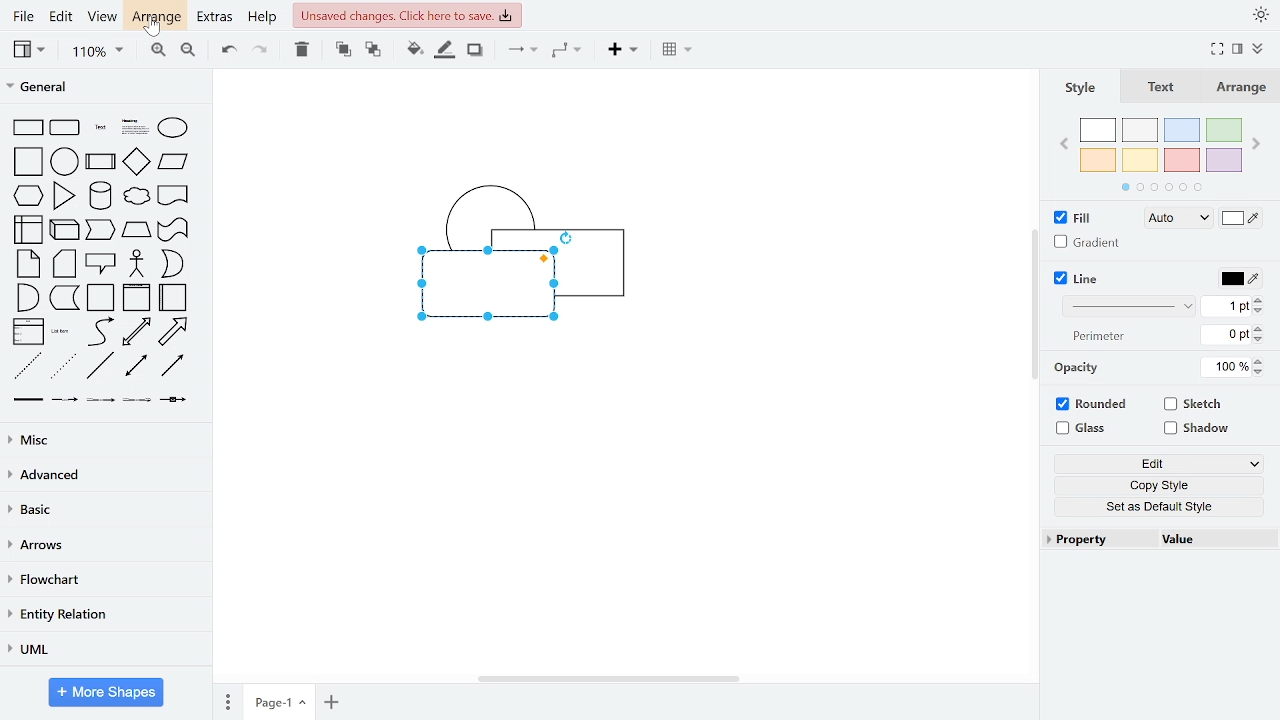 The height and width of the screenshot is (720, 1280). Describe the element at coordinates (137, 231) in the screenshot. I see `trapezoid` at that location.